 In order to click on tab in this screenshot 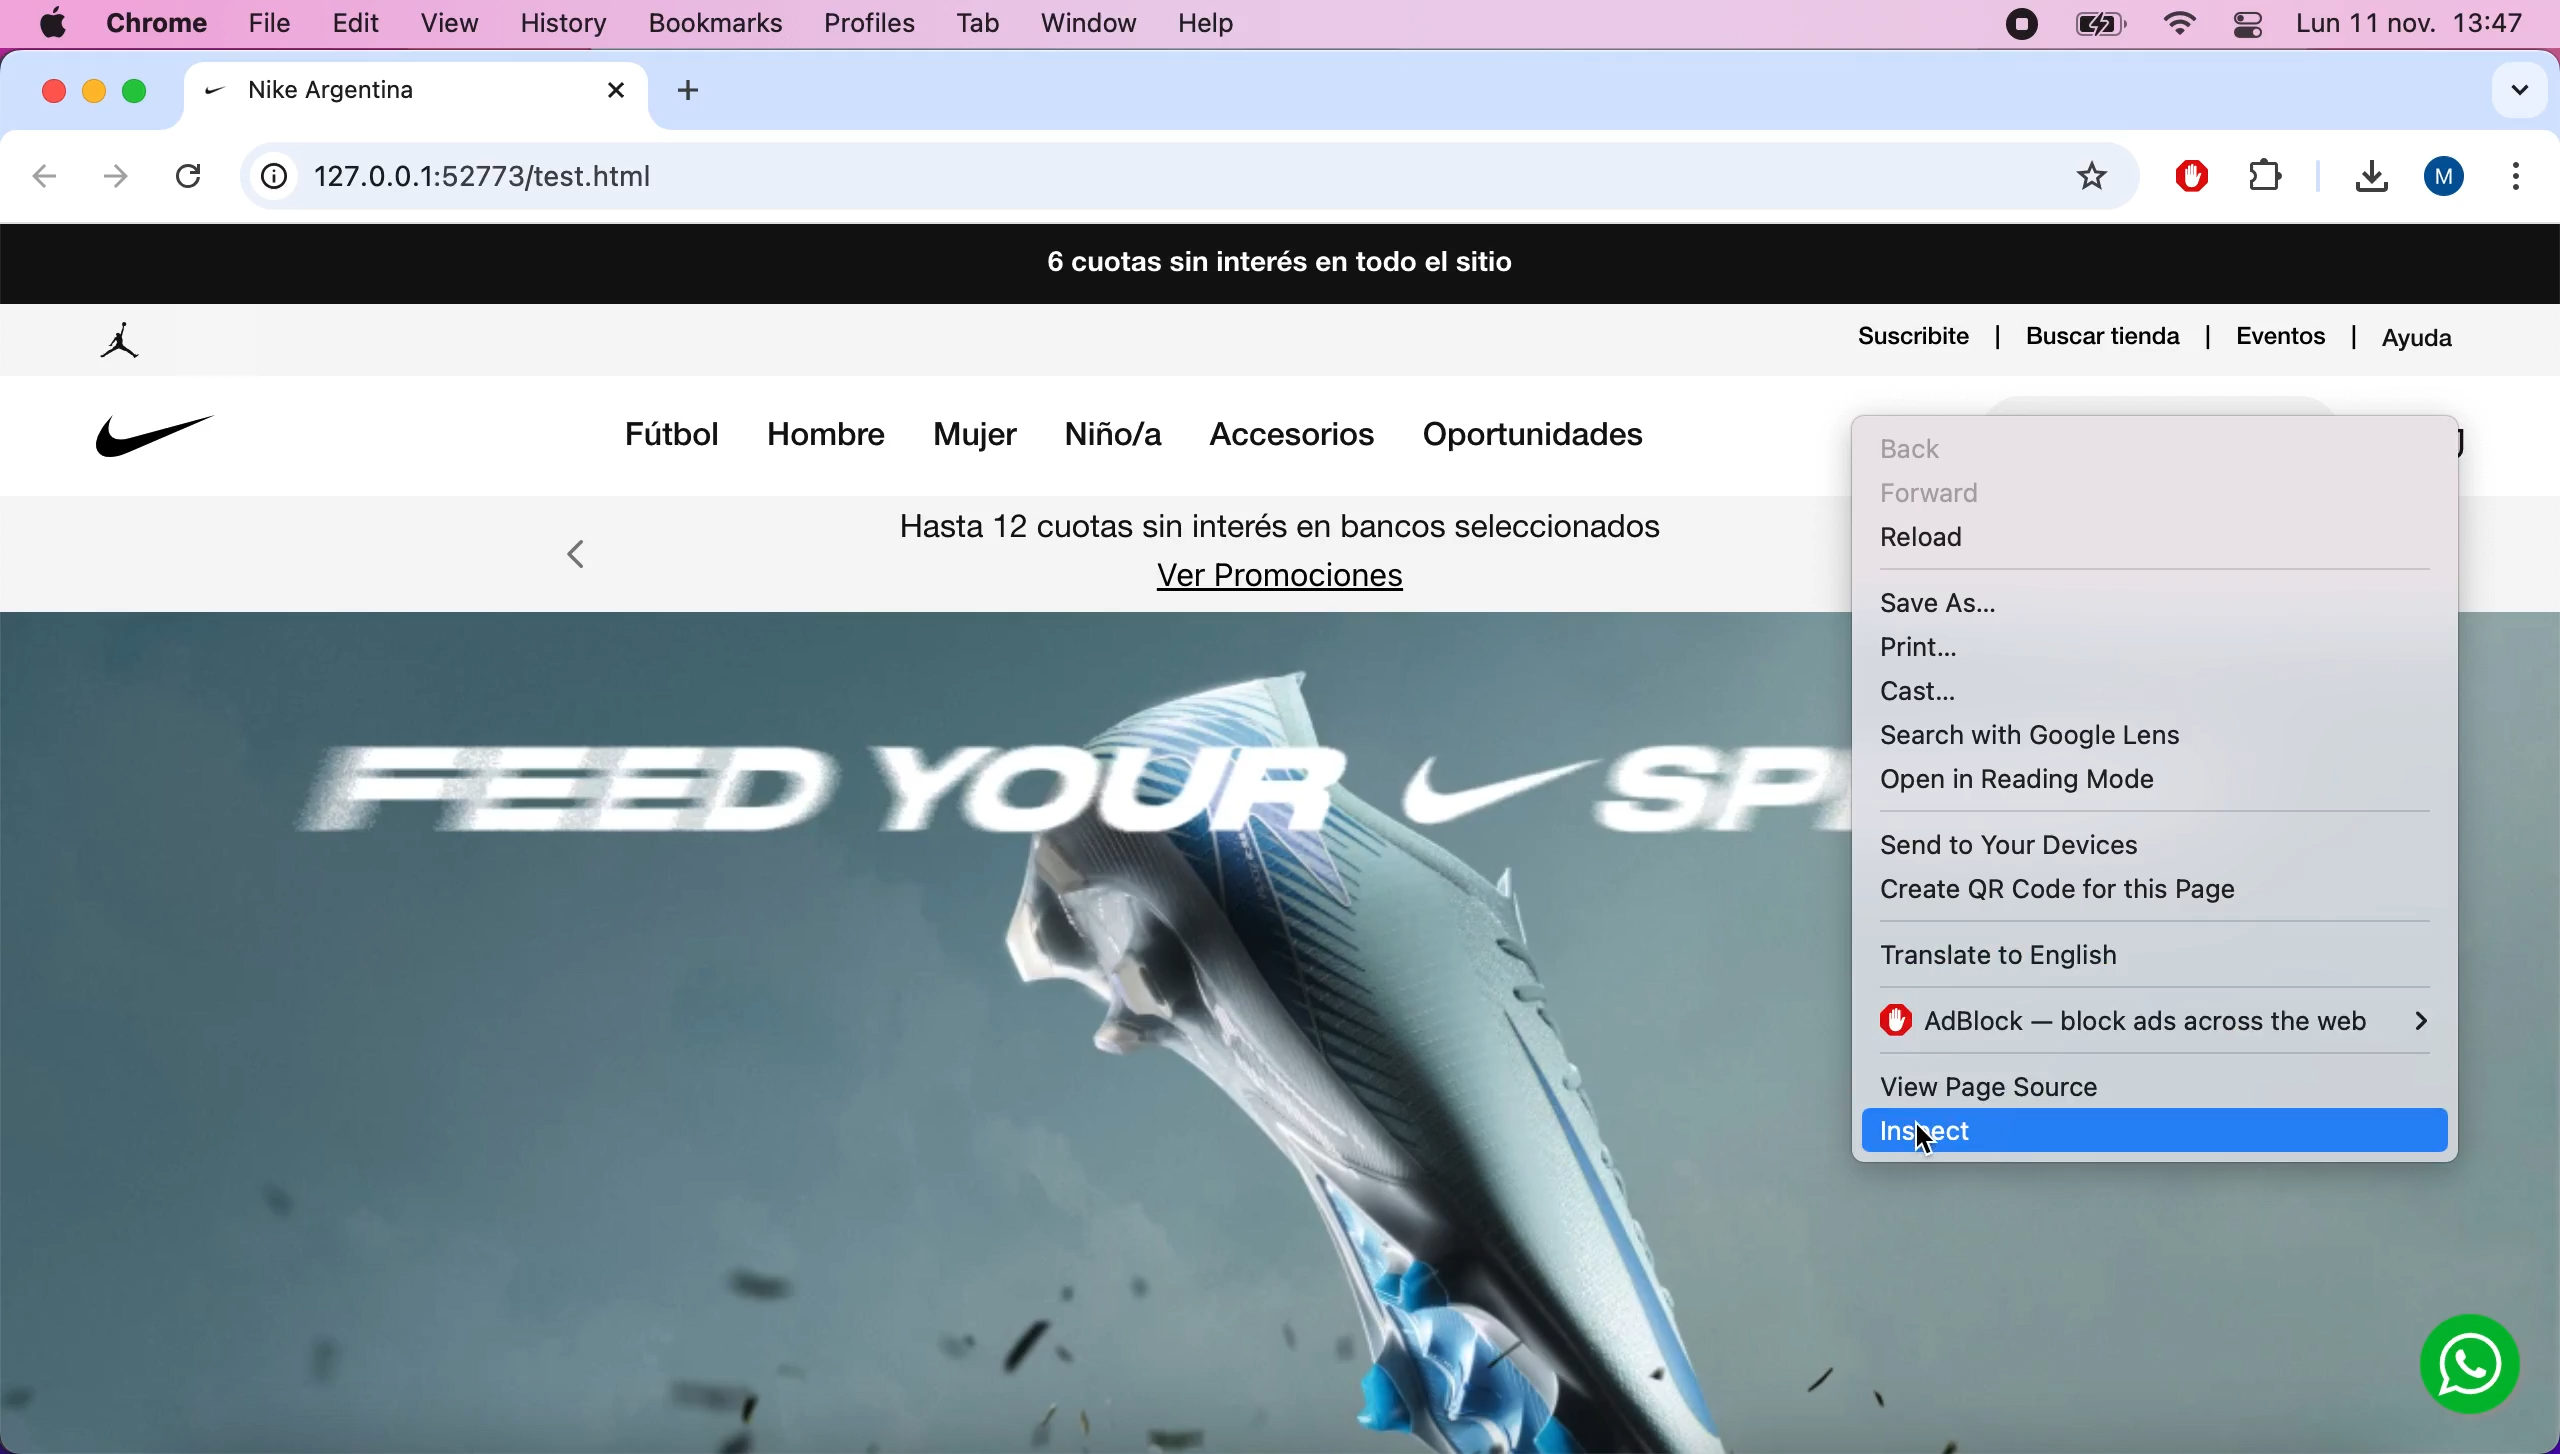, I will do `click(419, 93)`.